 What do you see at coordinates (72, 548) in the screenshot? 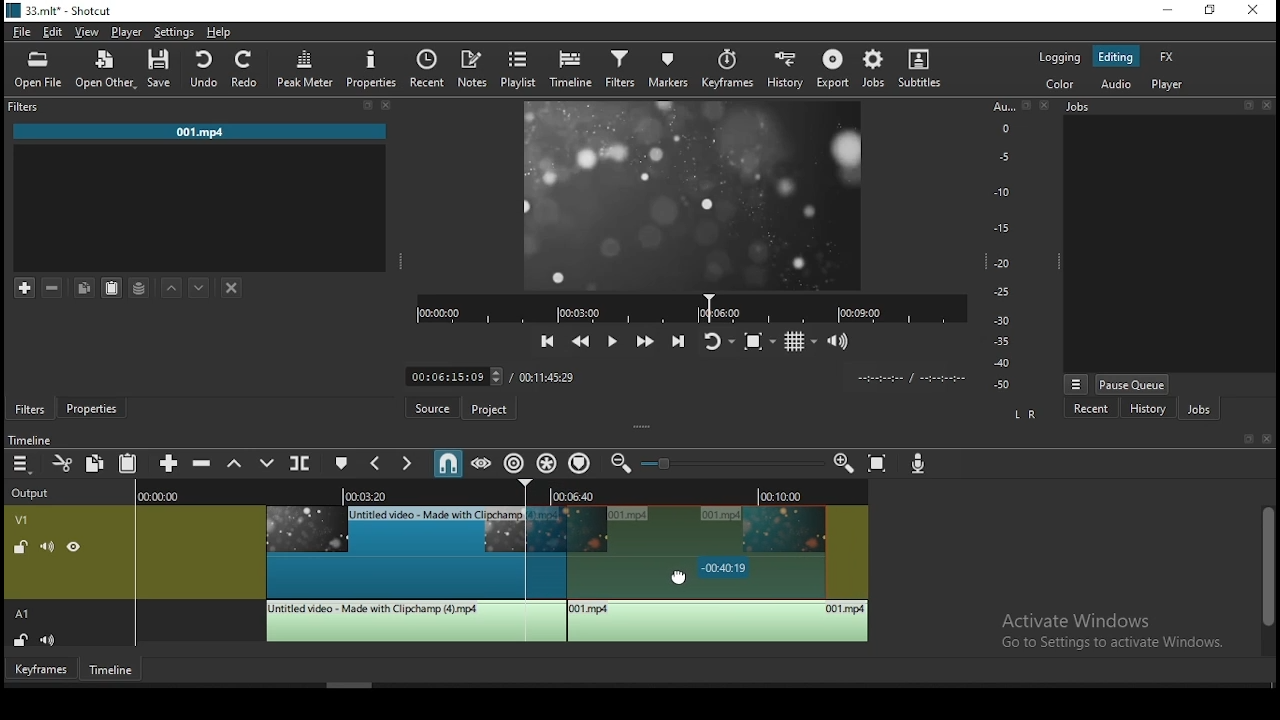
I see `un(hide)` at bounding box center [72, 548].